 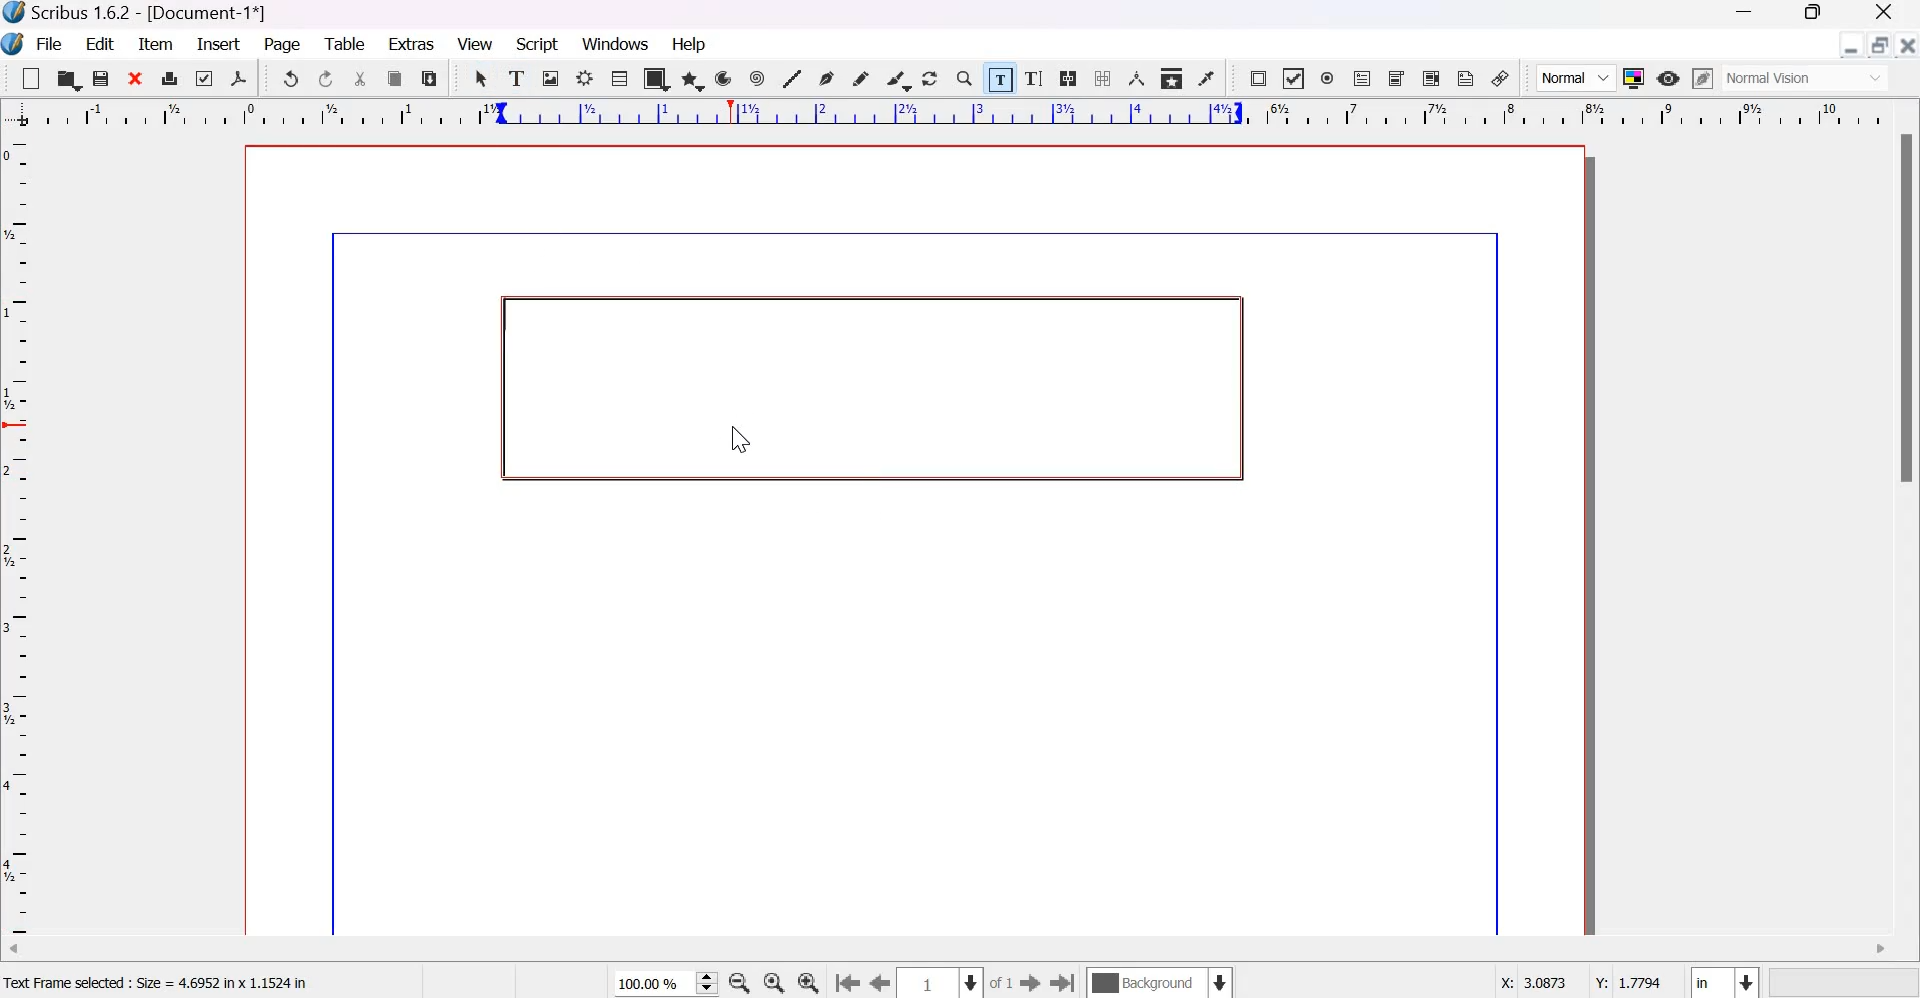 I want to click on Eye dropper, so click(x=1206, y=78).